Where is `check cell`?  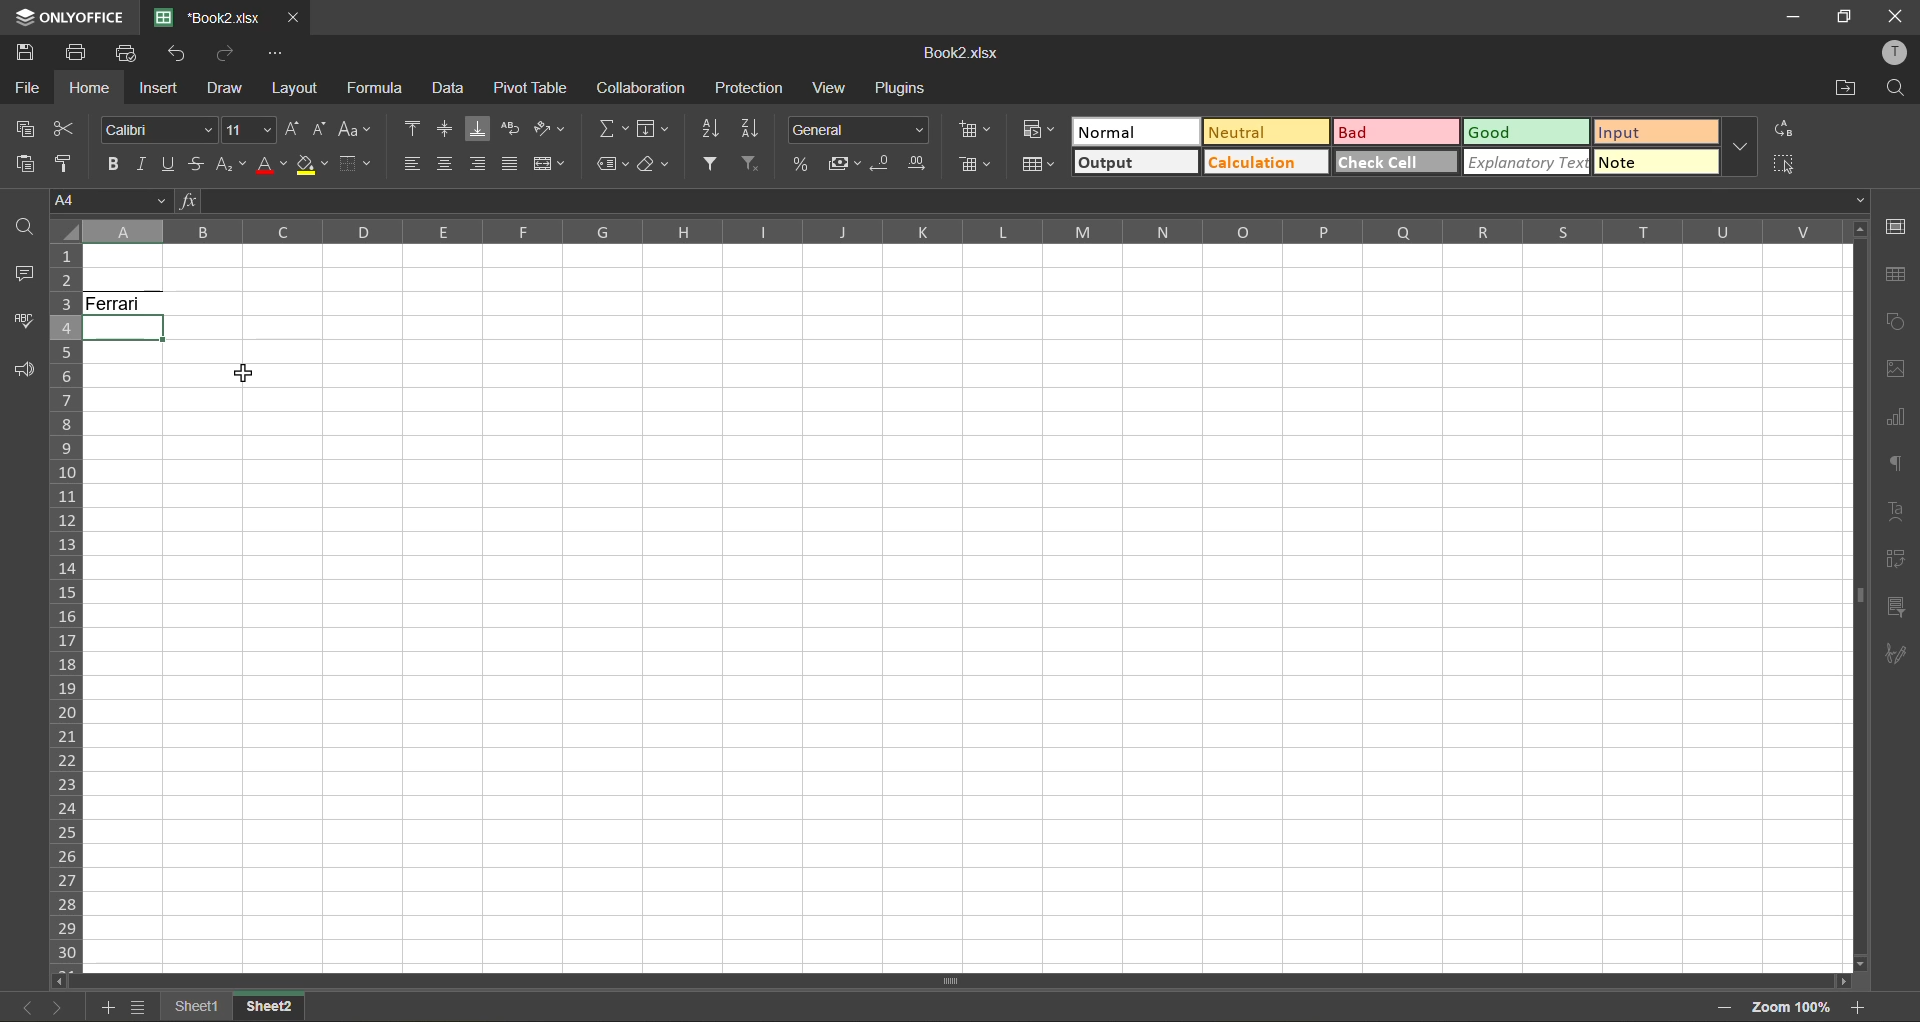 check cell is located at coordinates (1397, 163).